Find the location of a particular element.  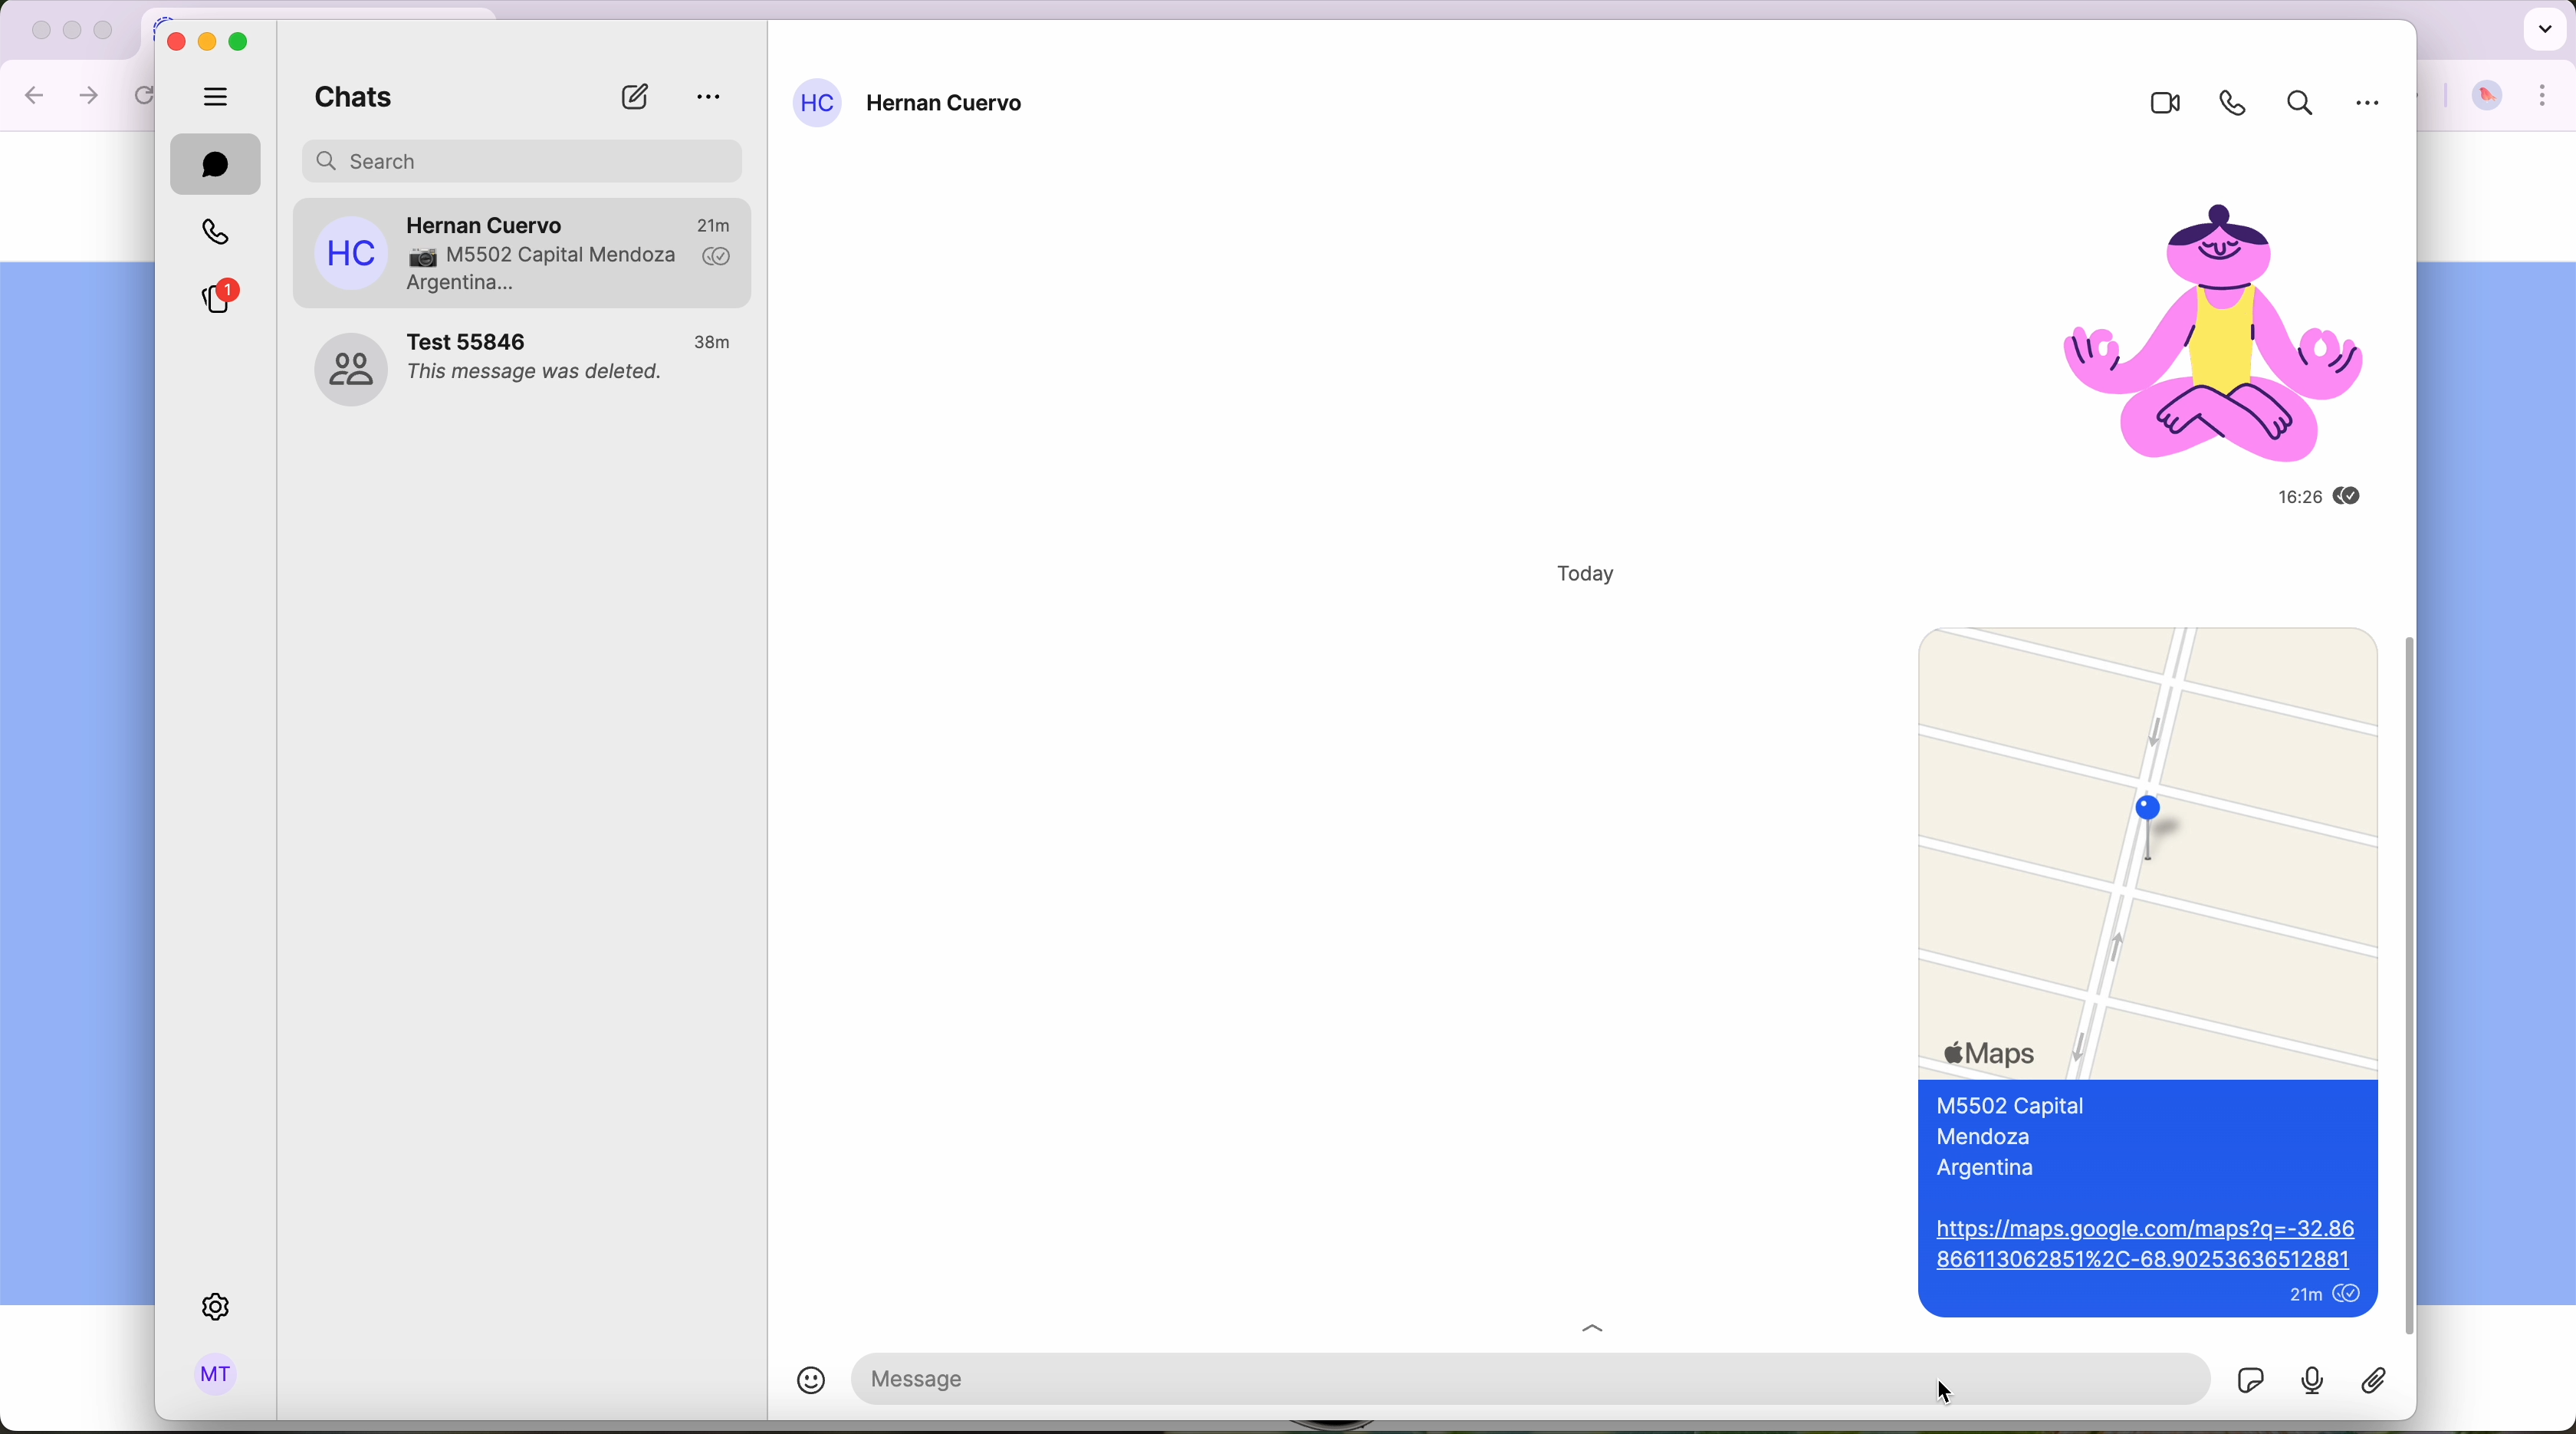

stickers is located at coordinates (2250, 1378).